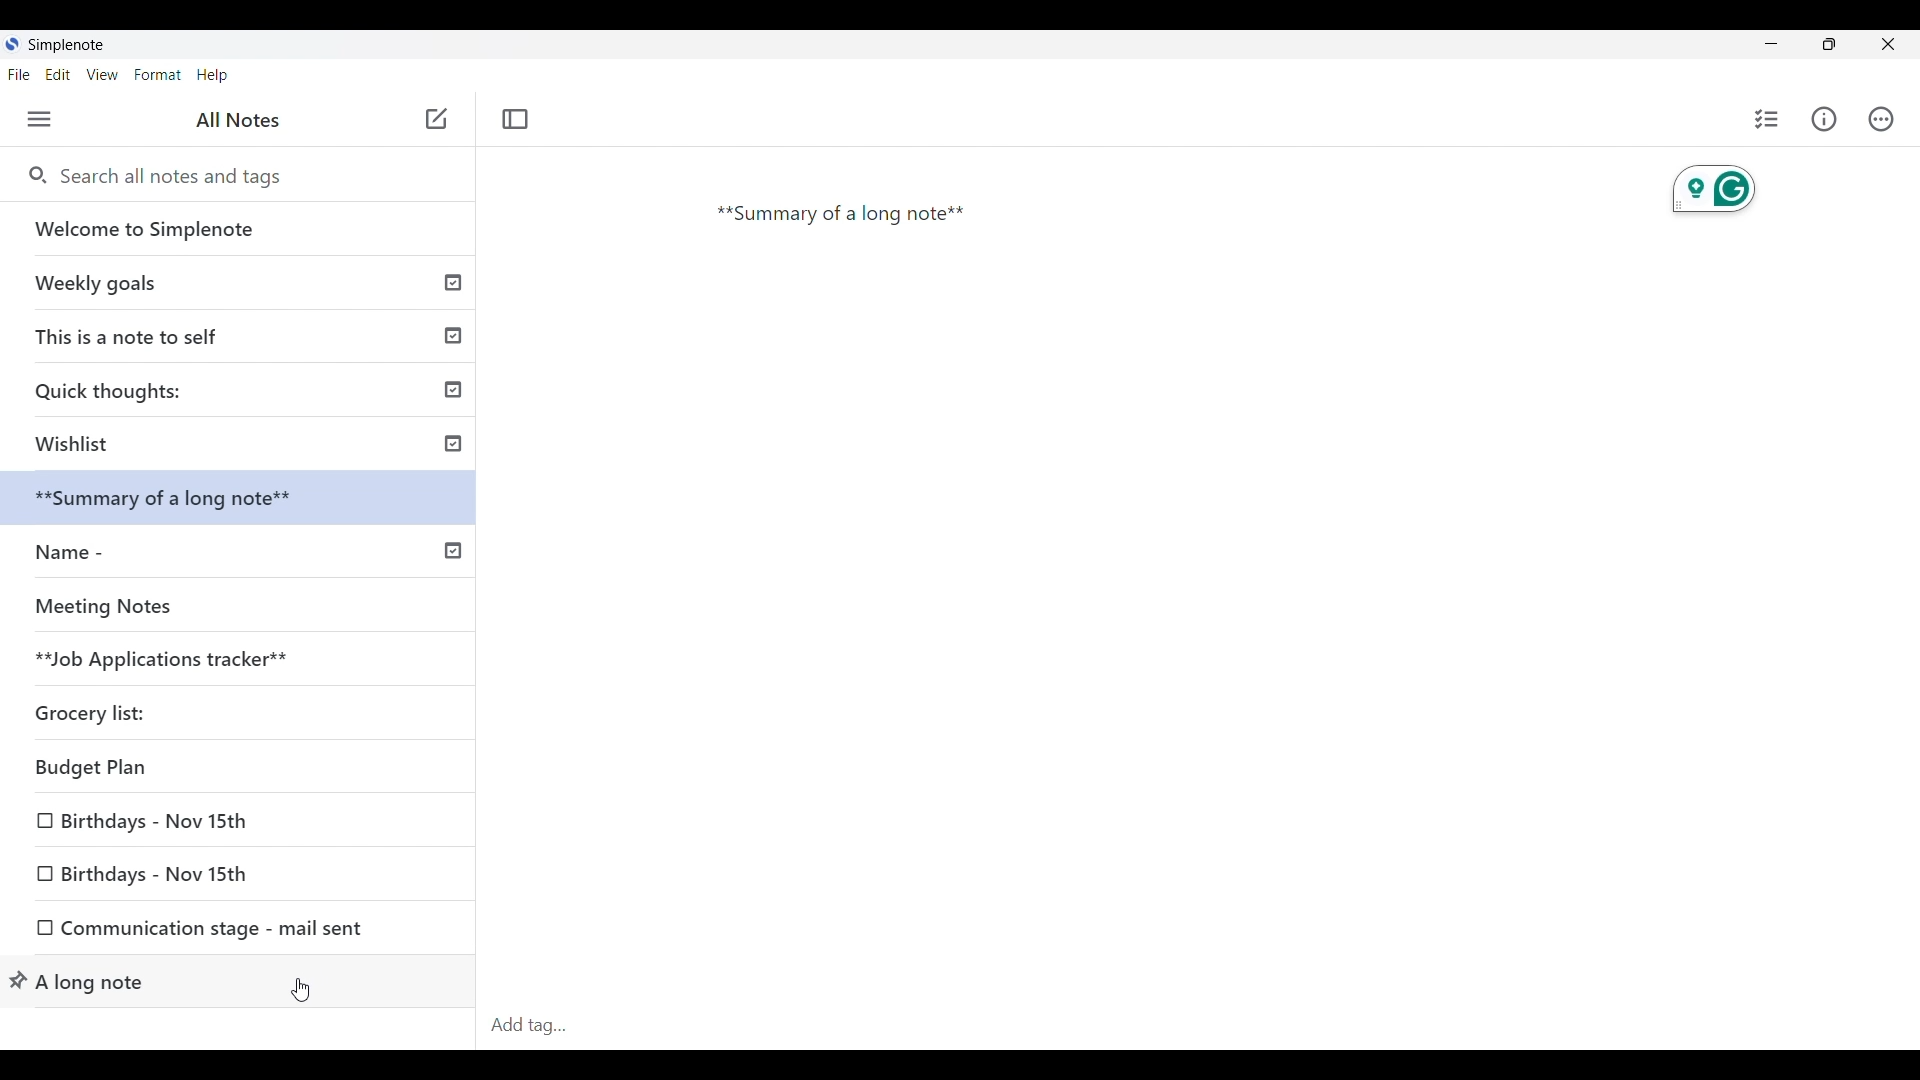 The image size is (1920, 1080). Describe the element at coordinates (304, 986) in the screenshot. I see `Cursor` at that location.